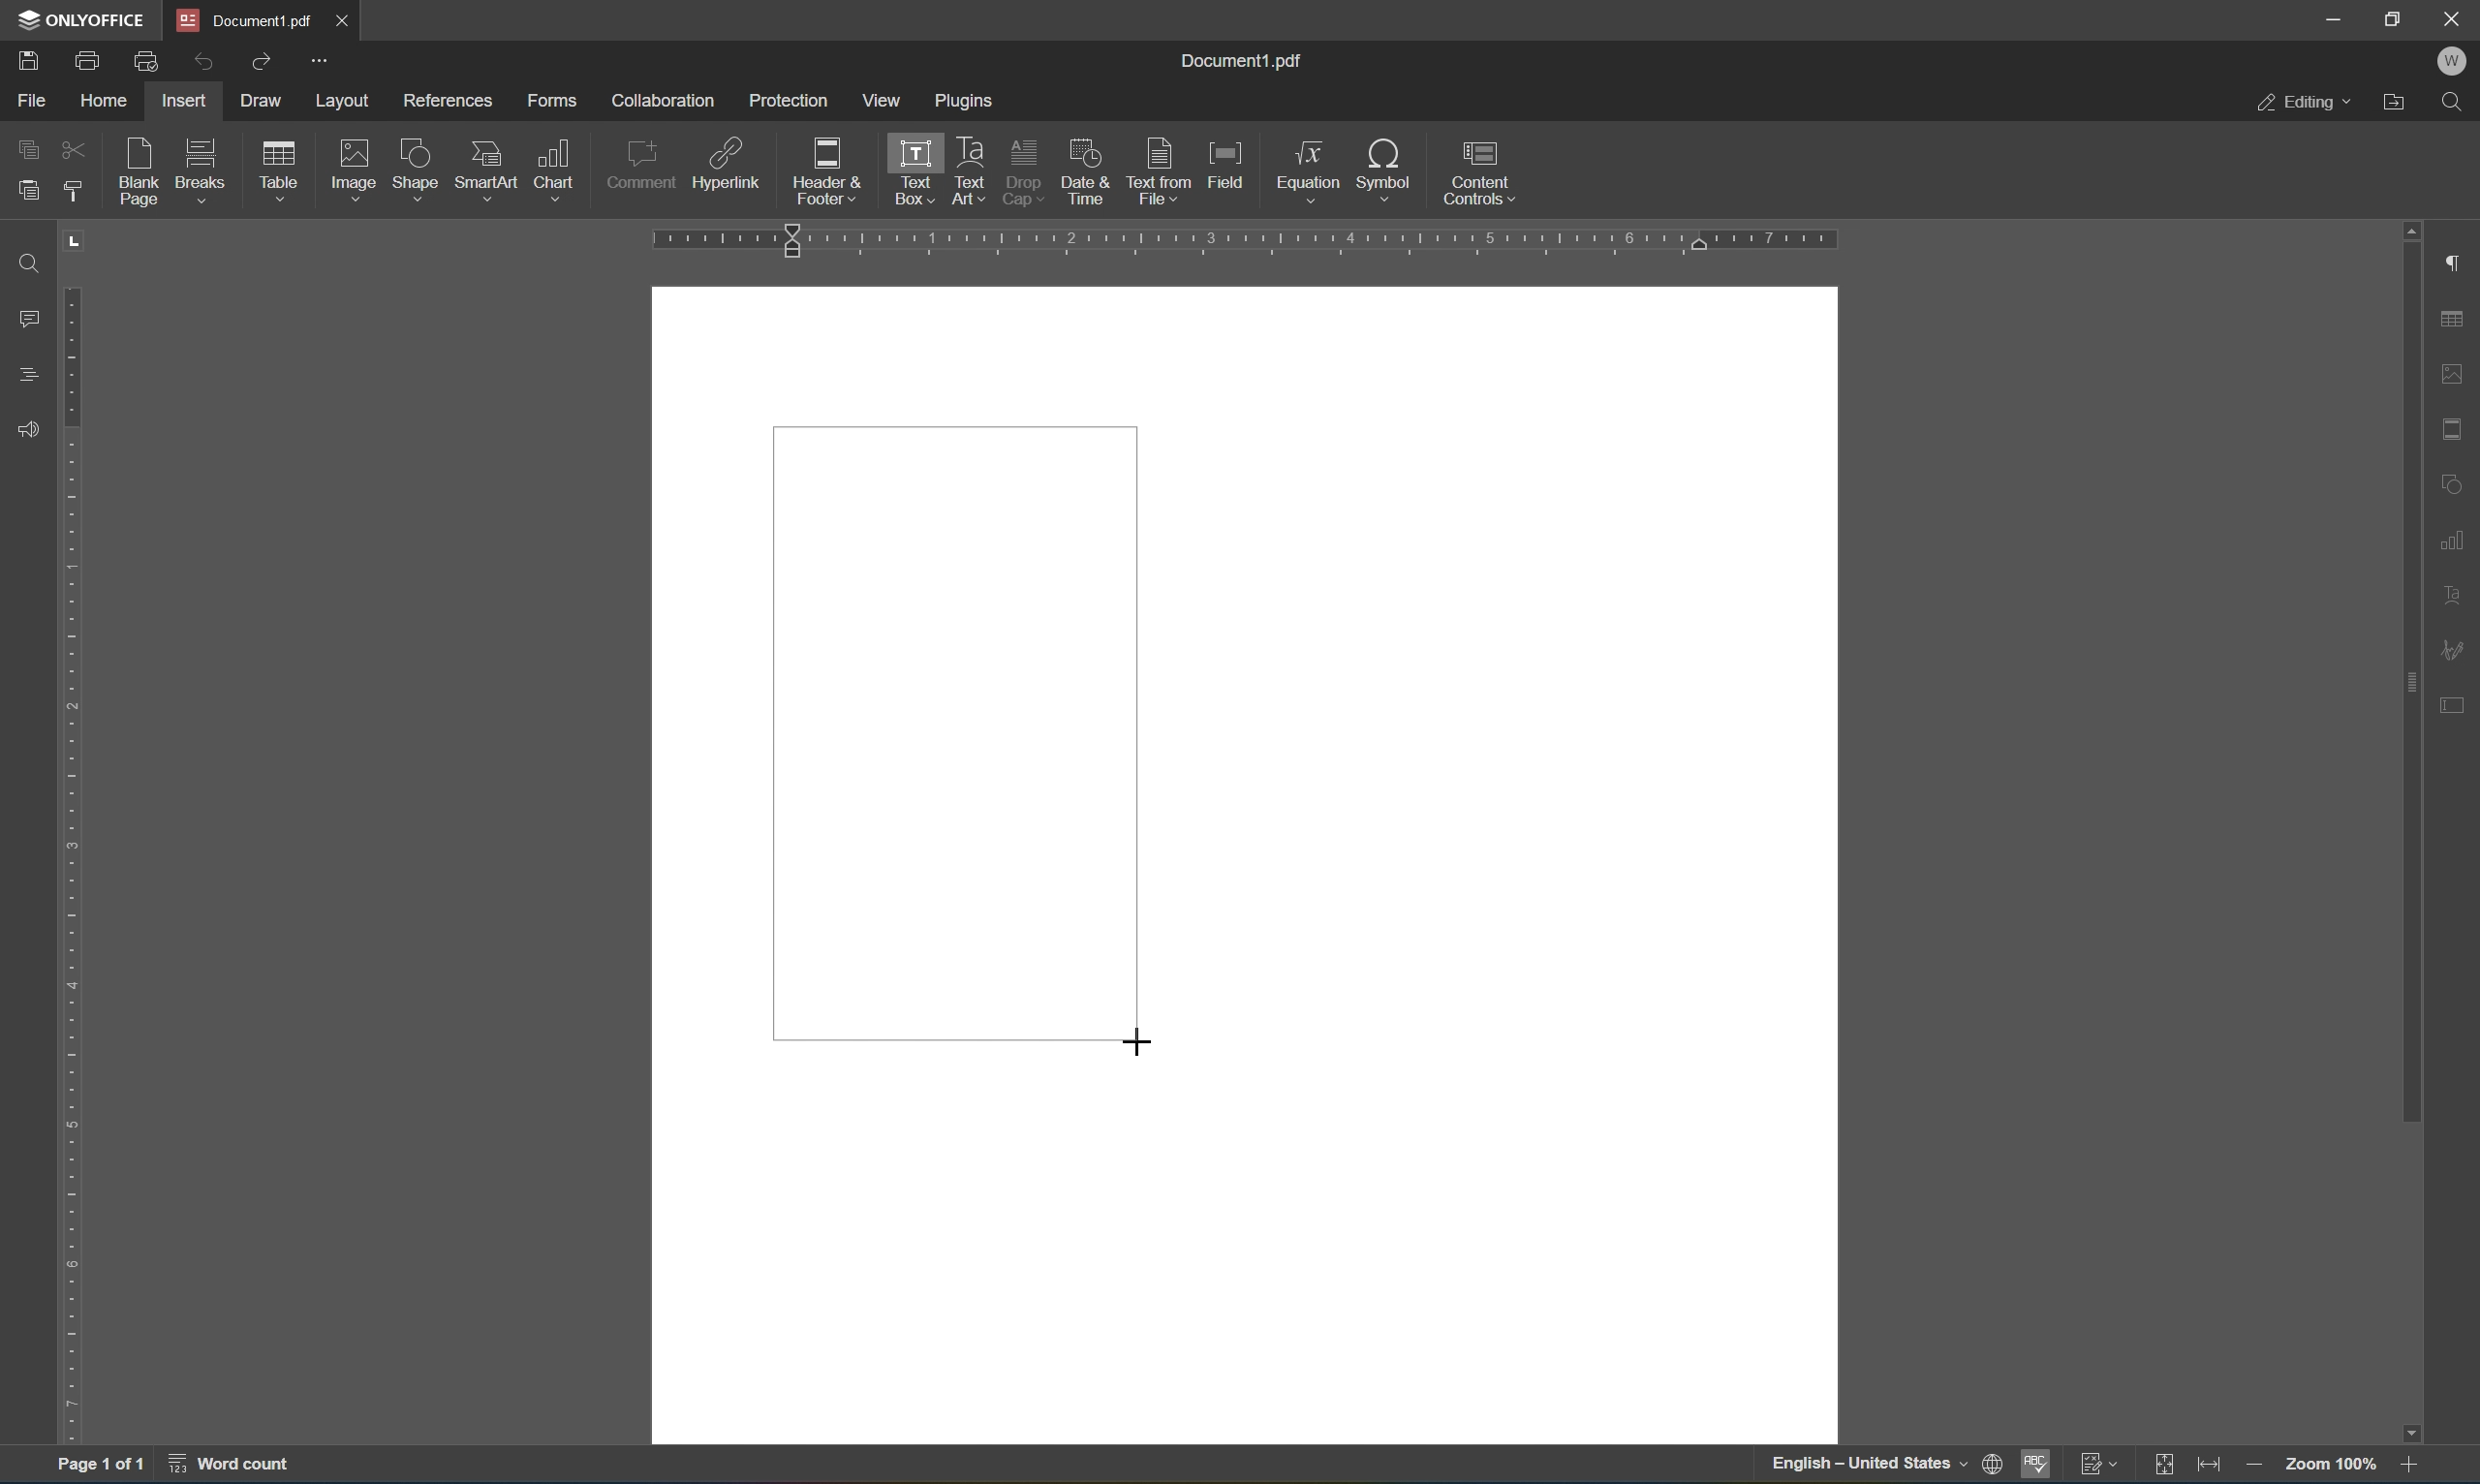  Describe the element at coordinates (828, 173) in the screenshot. I see `header and footer` at that location.